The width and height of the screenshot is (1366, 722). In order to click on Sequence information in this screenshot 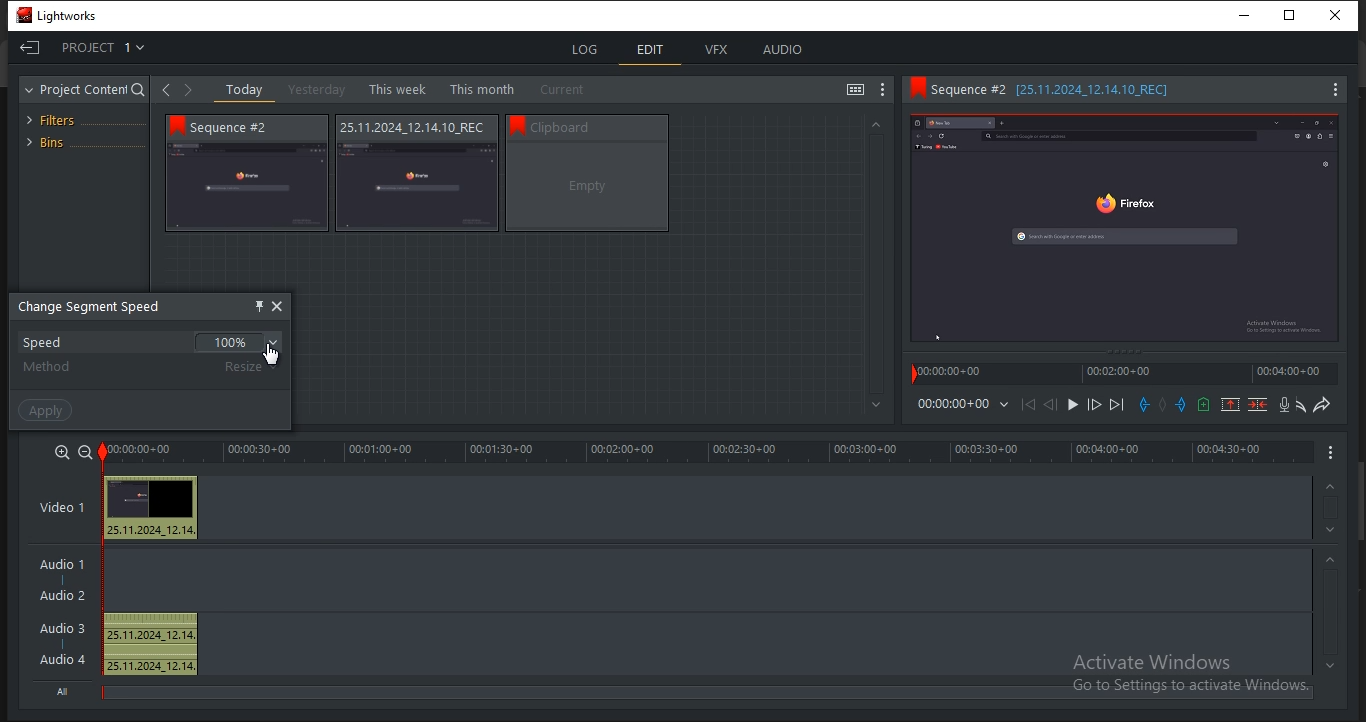, I will do `click(411, 128)`.